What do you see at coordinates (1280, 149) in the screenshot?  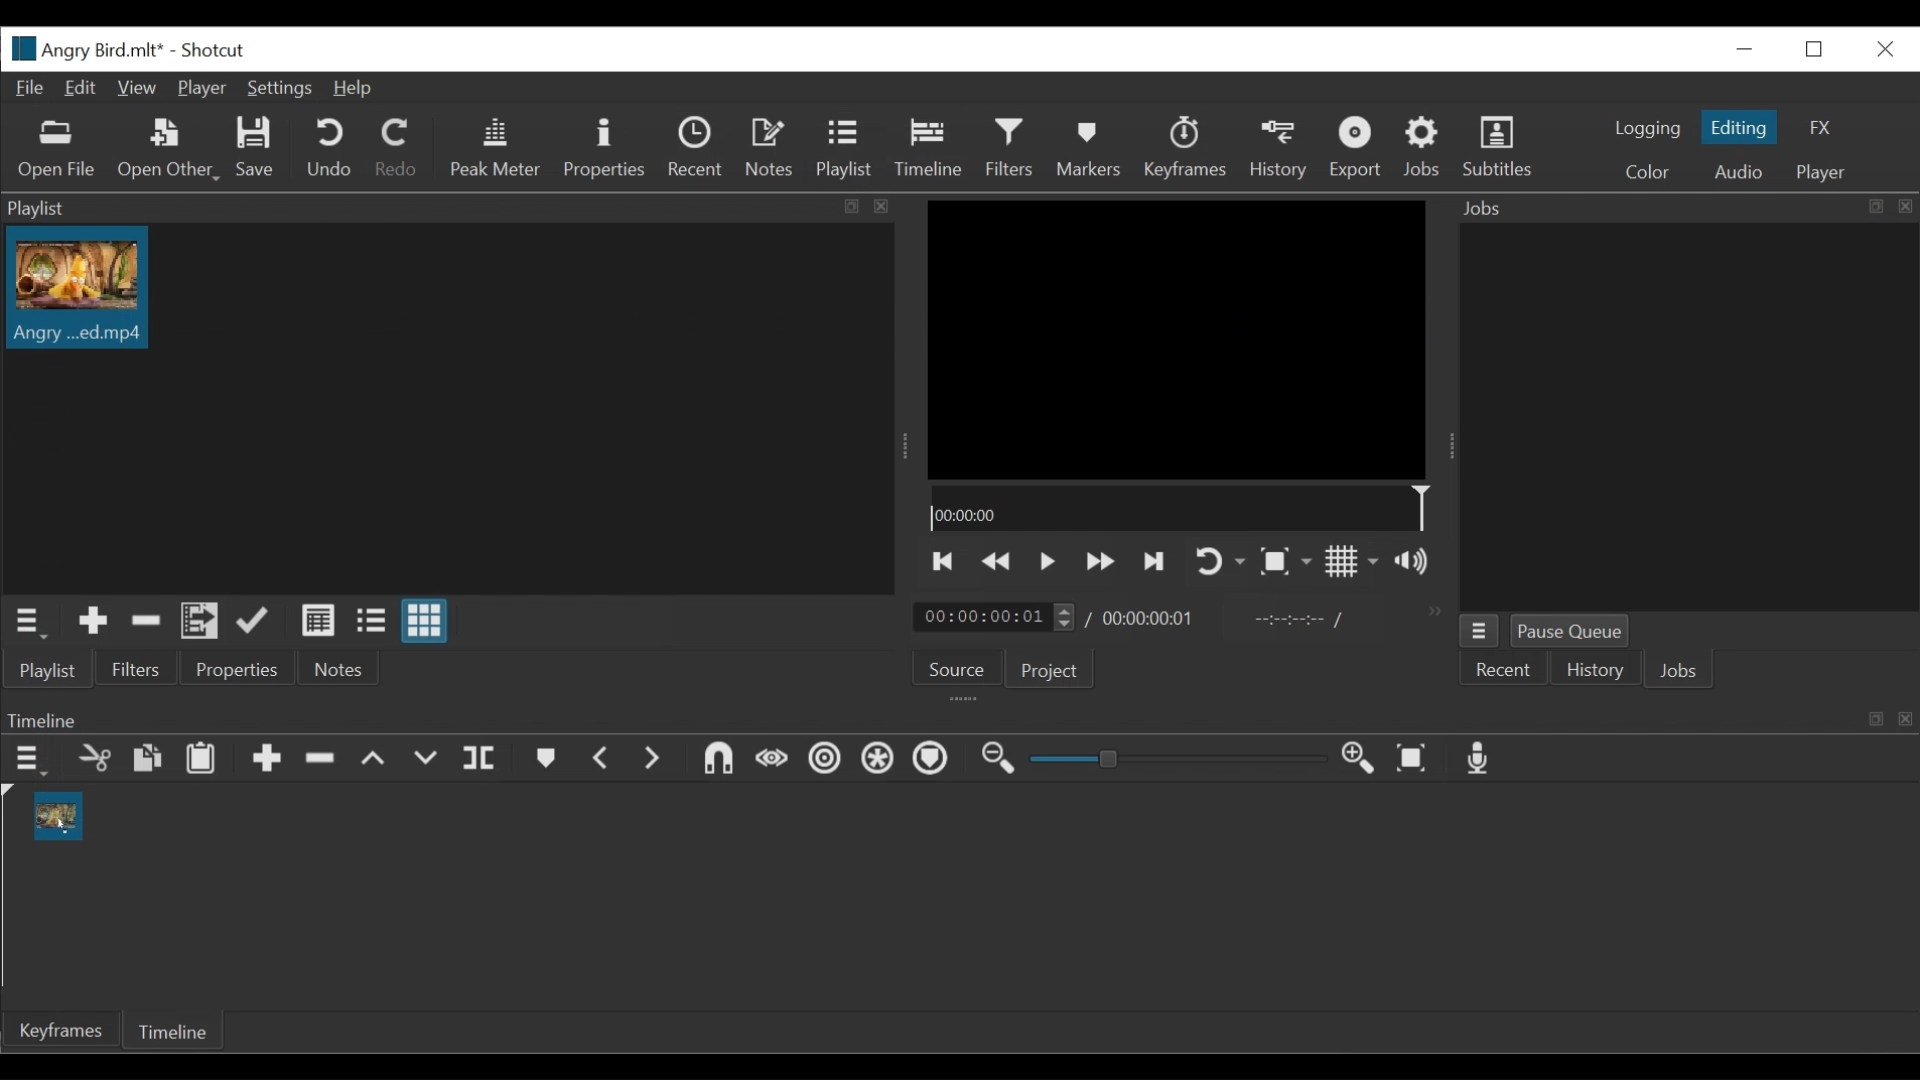 I see `History` at bounding box center [1280, 149].